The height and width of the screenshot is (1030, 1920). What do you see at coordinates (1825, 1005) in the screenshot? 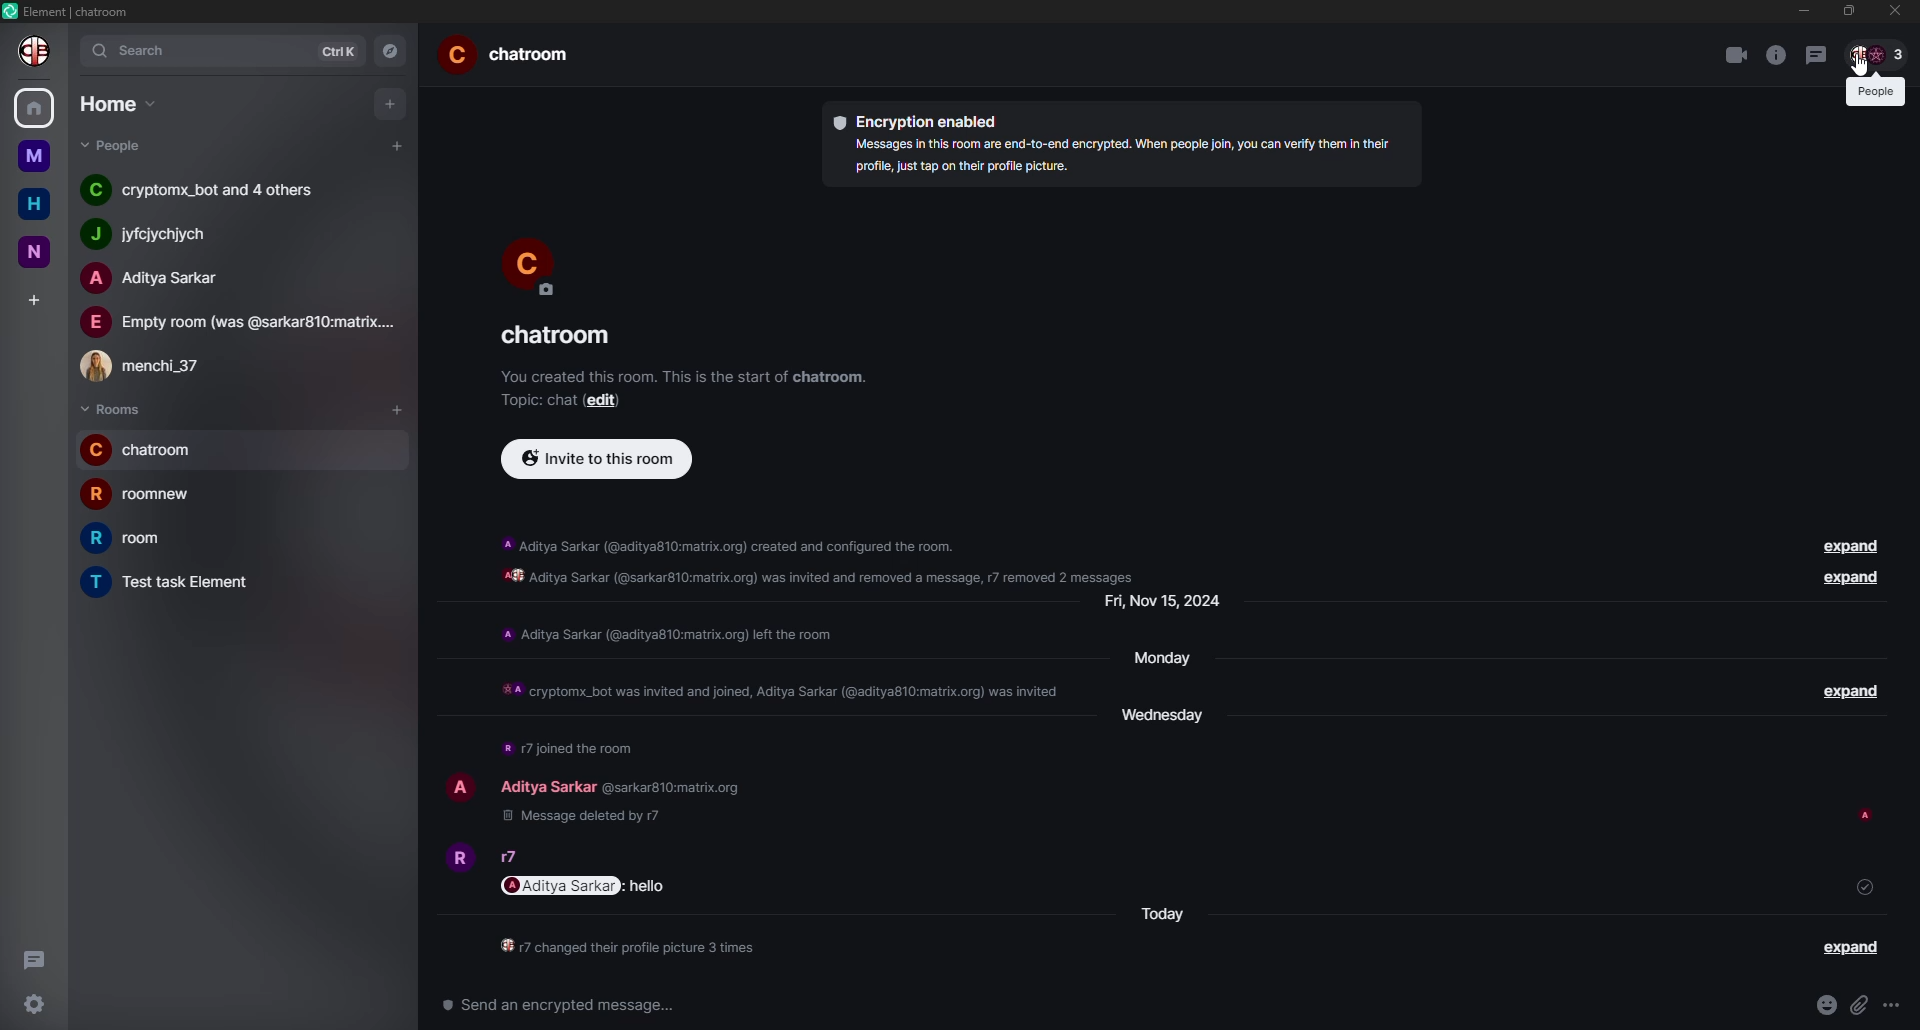
I see `emoji` at bounding box center [1825, 1005].